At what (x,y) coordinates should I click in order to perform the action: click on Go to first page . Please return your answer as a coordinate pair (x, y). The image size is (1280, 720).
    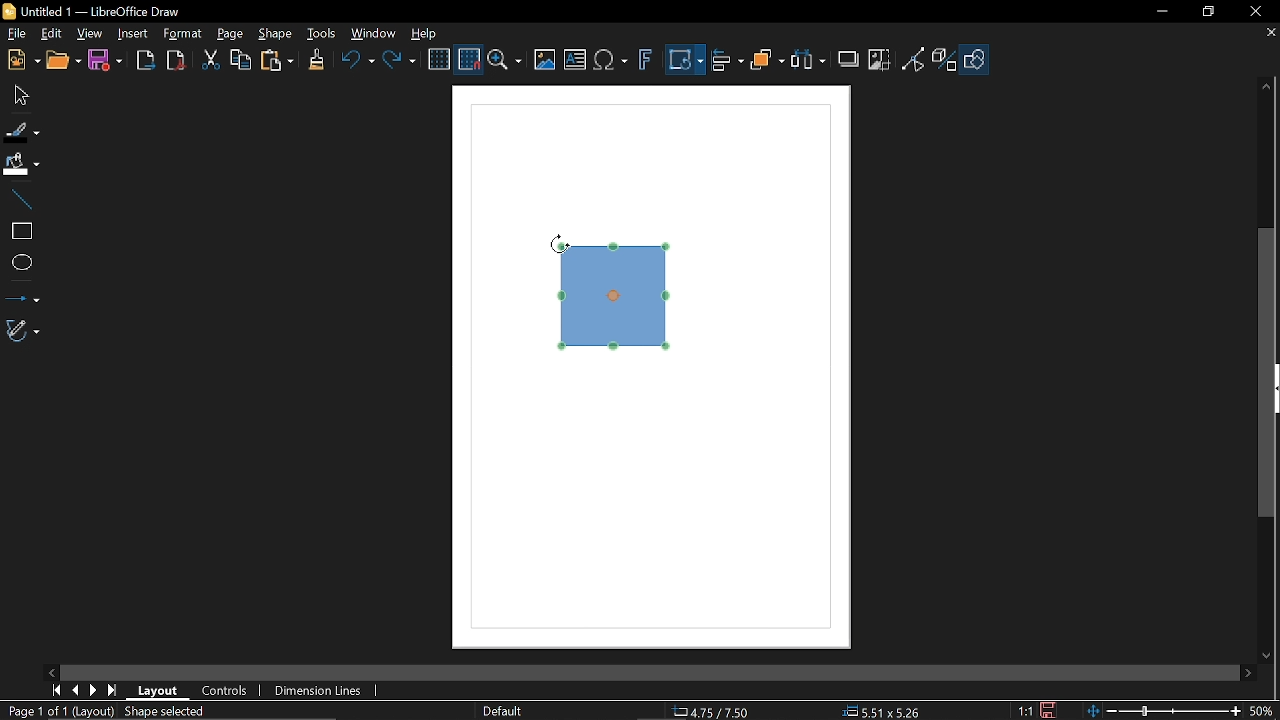
    Looking at the image, I should click on (56, 691).